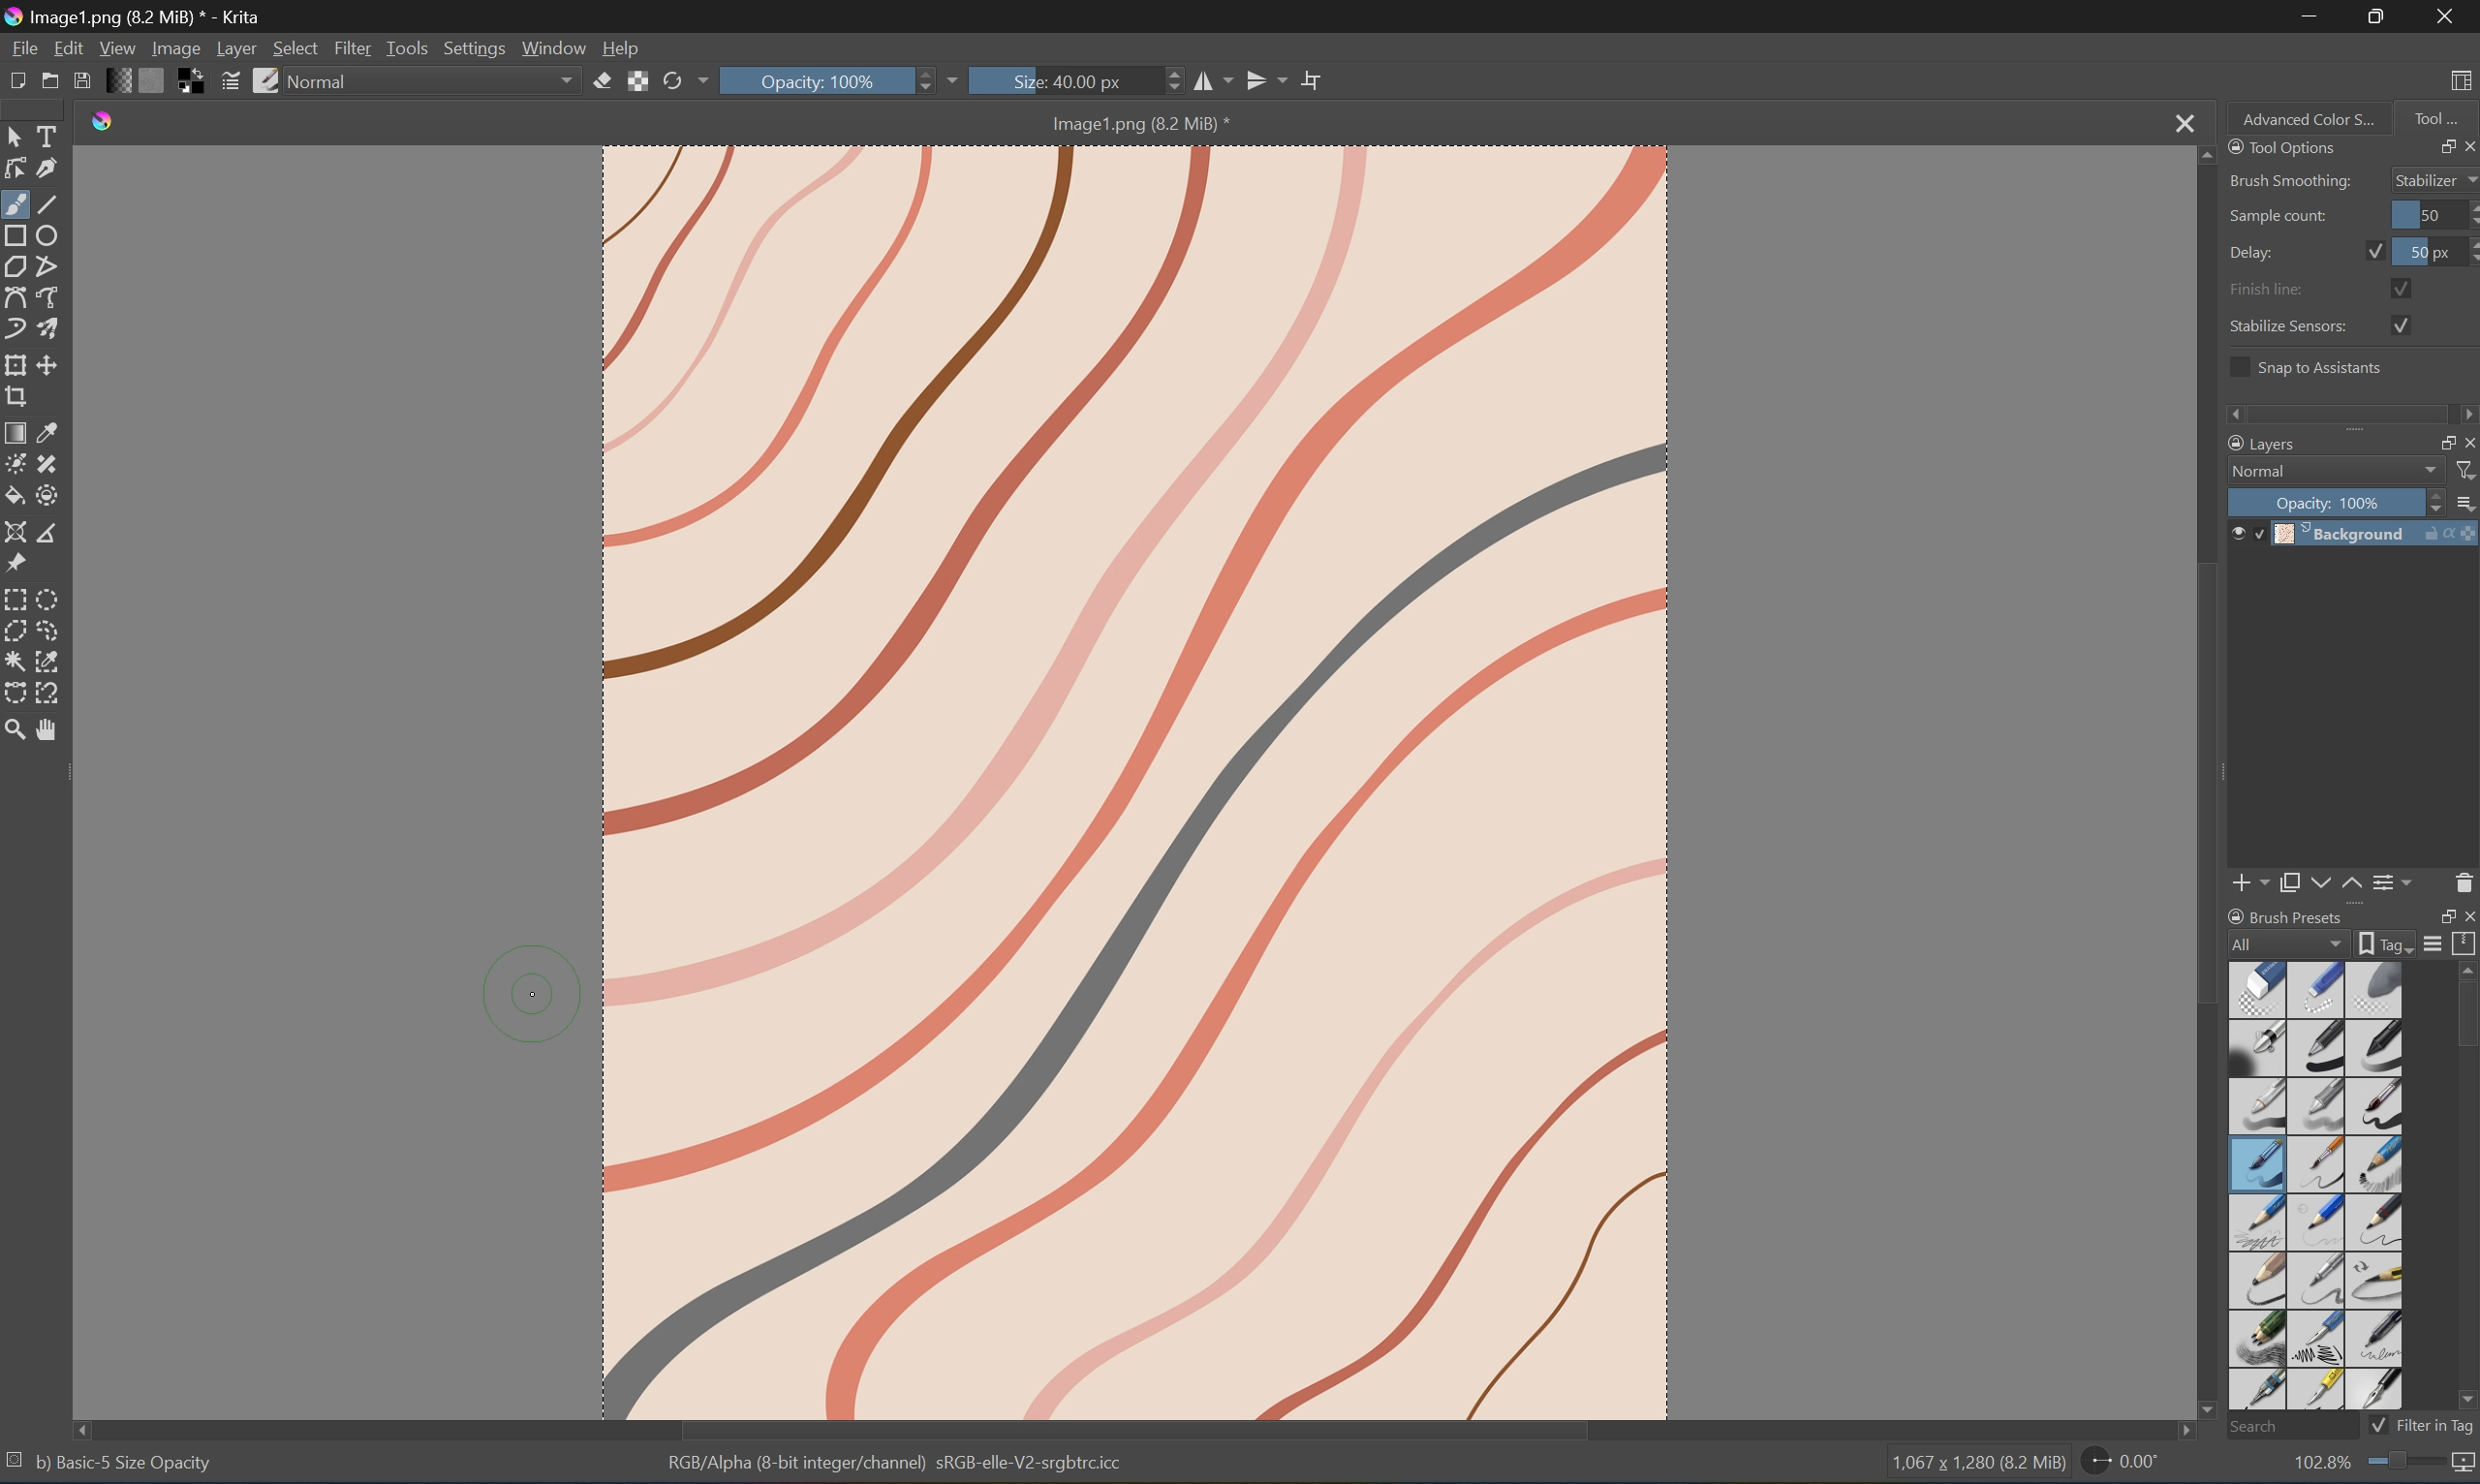 This screenshot has height=1484, width=2480. What do you see at coordinates (2465, 915) in the screenshot?
I see `Close` at bounding box center [2465, 915].